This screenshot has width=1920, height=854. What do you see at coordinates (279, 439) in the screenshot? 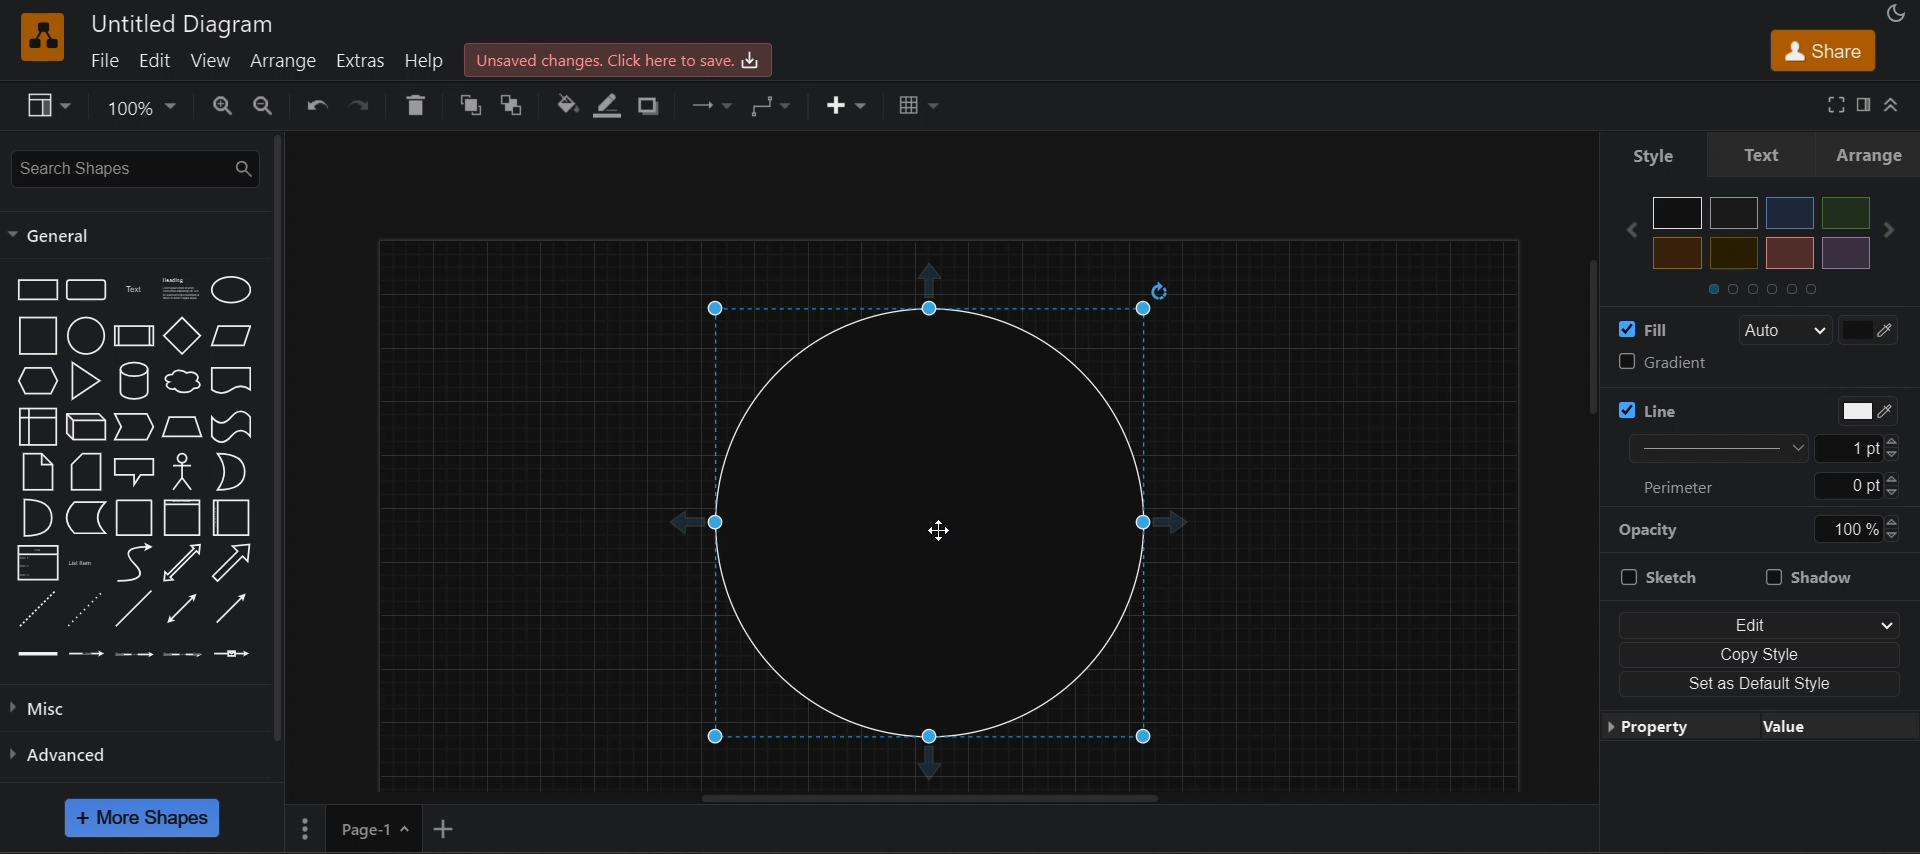
I see `vertical scroll bar` at bounding box center [279, 439].